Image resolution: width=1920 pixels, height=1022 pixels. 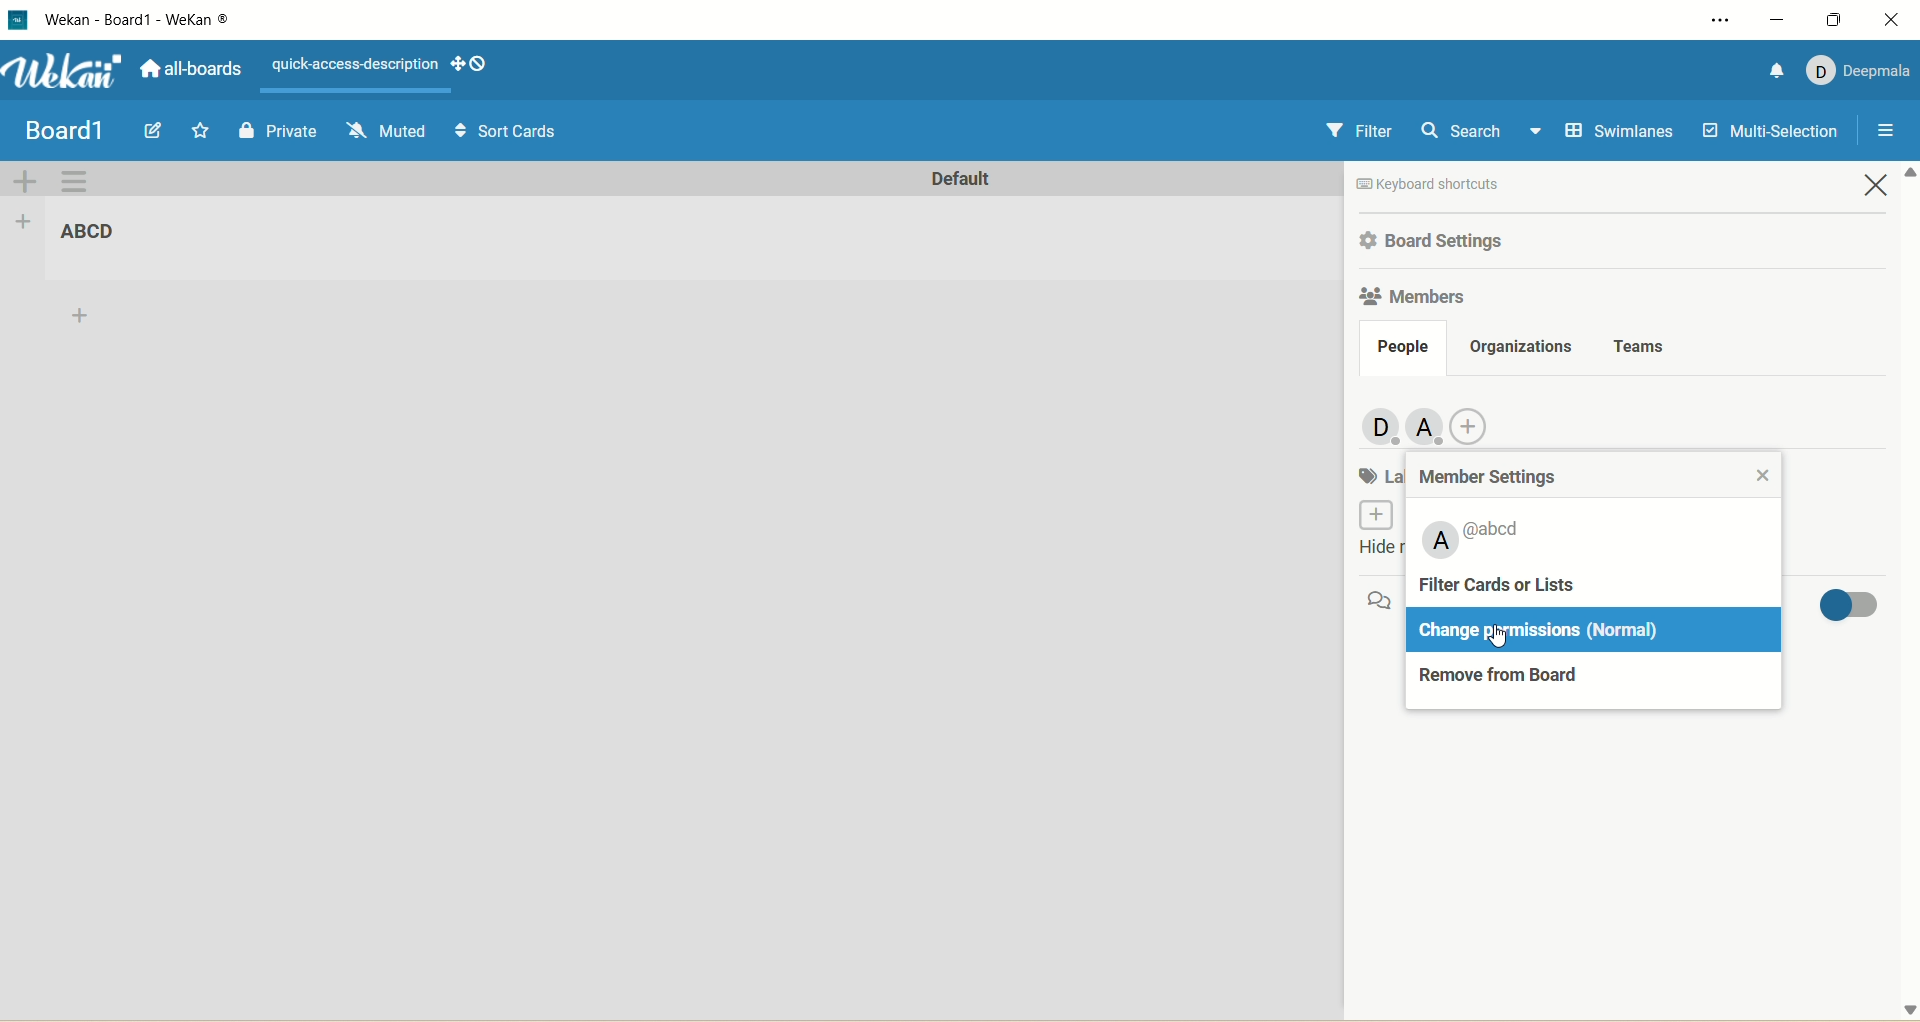 What do you see at coordinates (1642, 343) in the screenshot?
I see `teams` at bounding box center [1642, 343].